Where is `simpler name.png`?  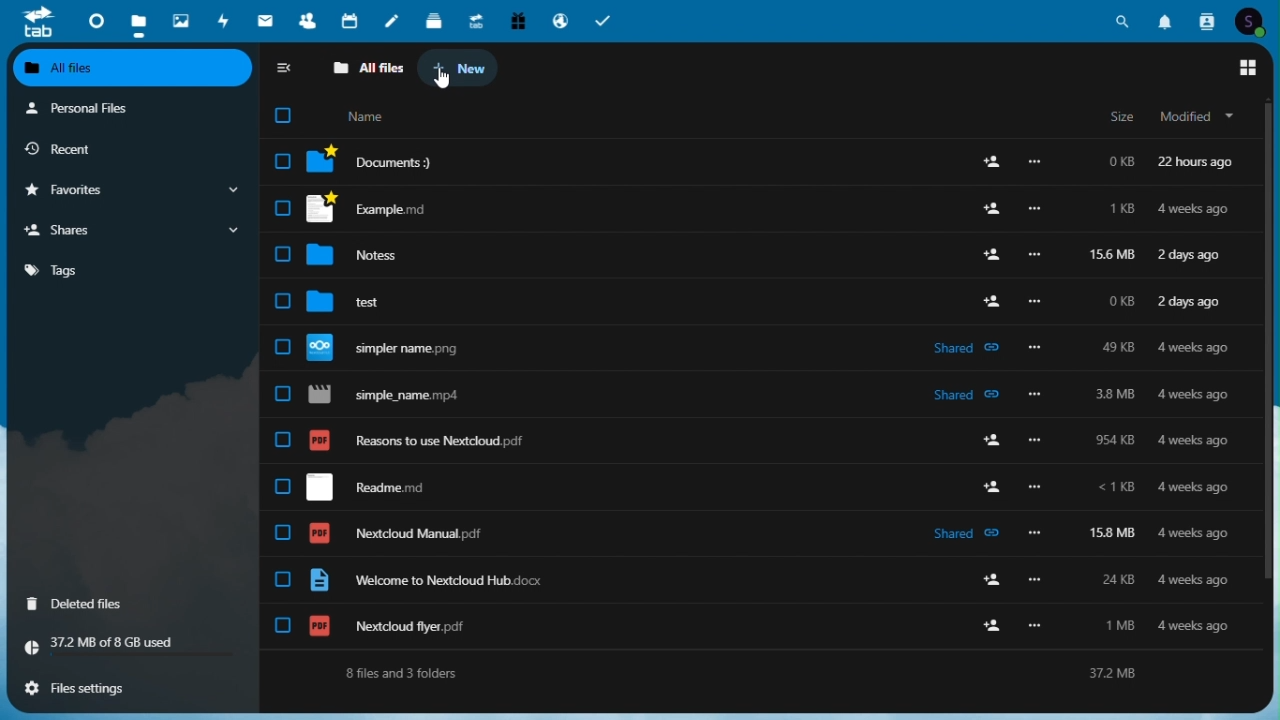 simpler name.png is located at coordinates (395, 348).